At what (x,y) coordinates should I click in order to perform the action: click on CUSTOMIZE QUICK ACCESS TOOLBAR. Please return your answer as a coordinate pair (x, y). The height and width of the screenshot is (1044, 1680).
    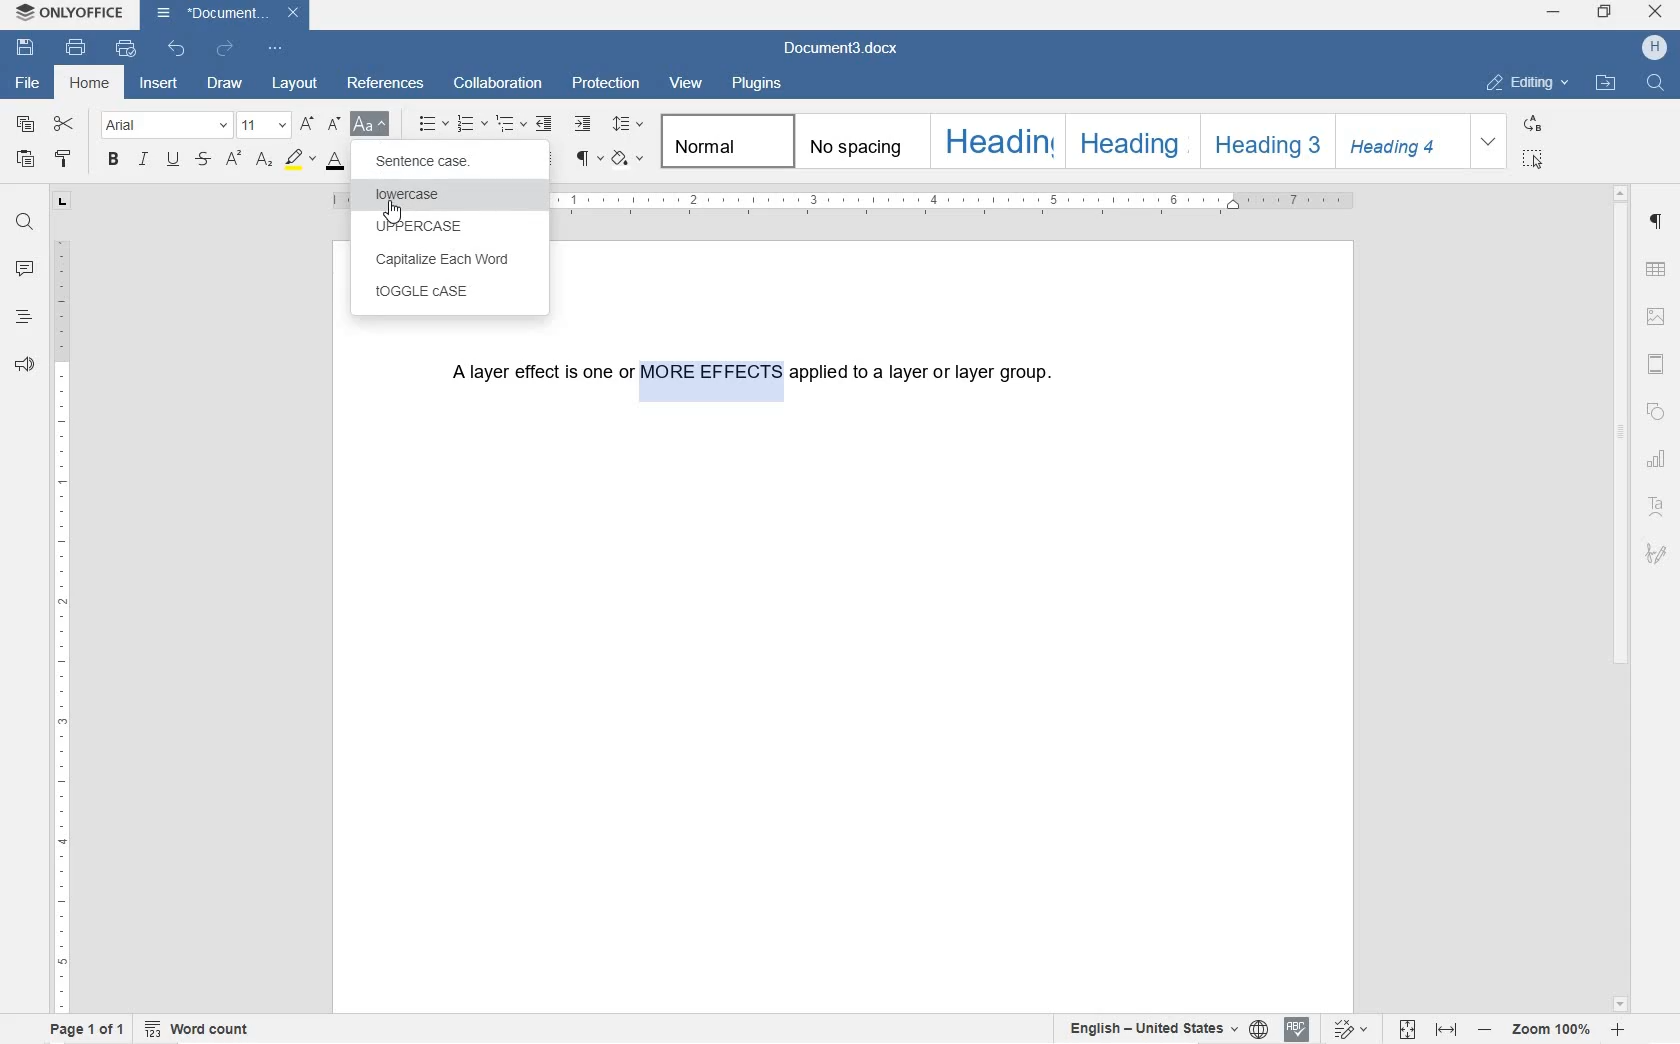
    Looking at the image, I should click on (276, 51).